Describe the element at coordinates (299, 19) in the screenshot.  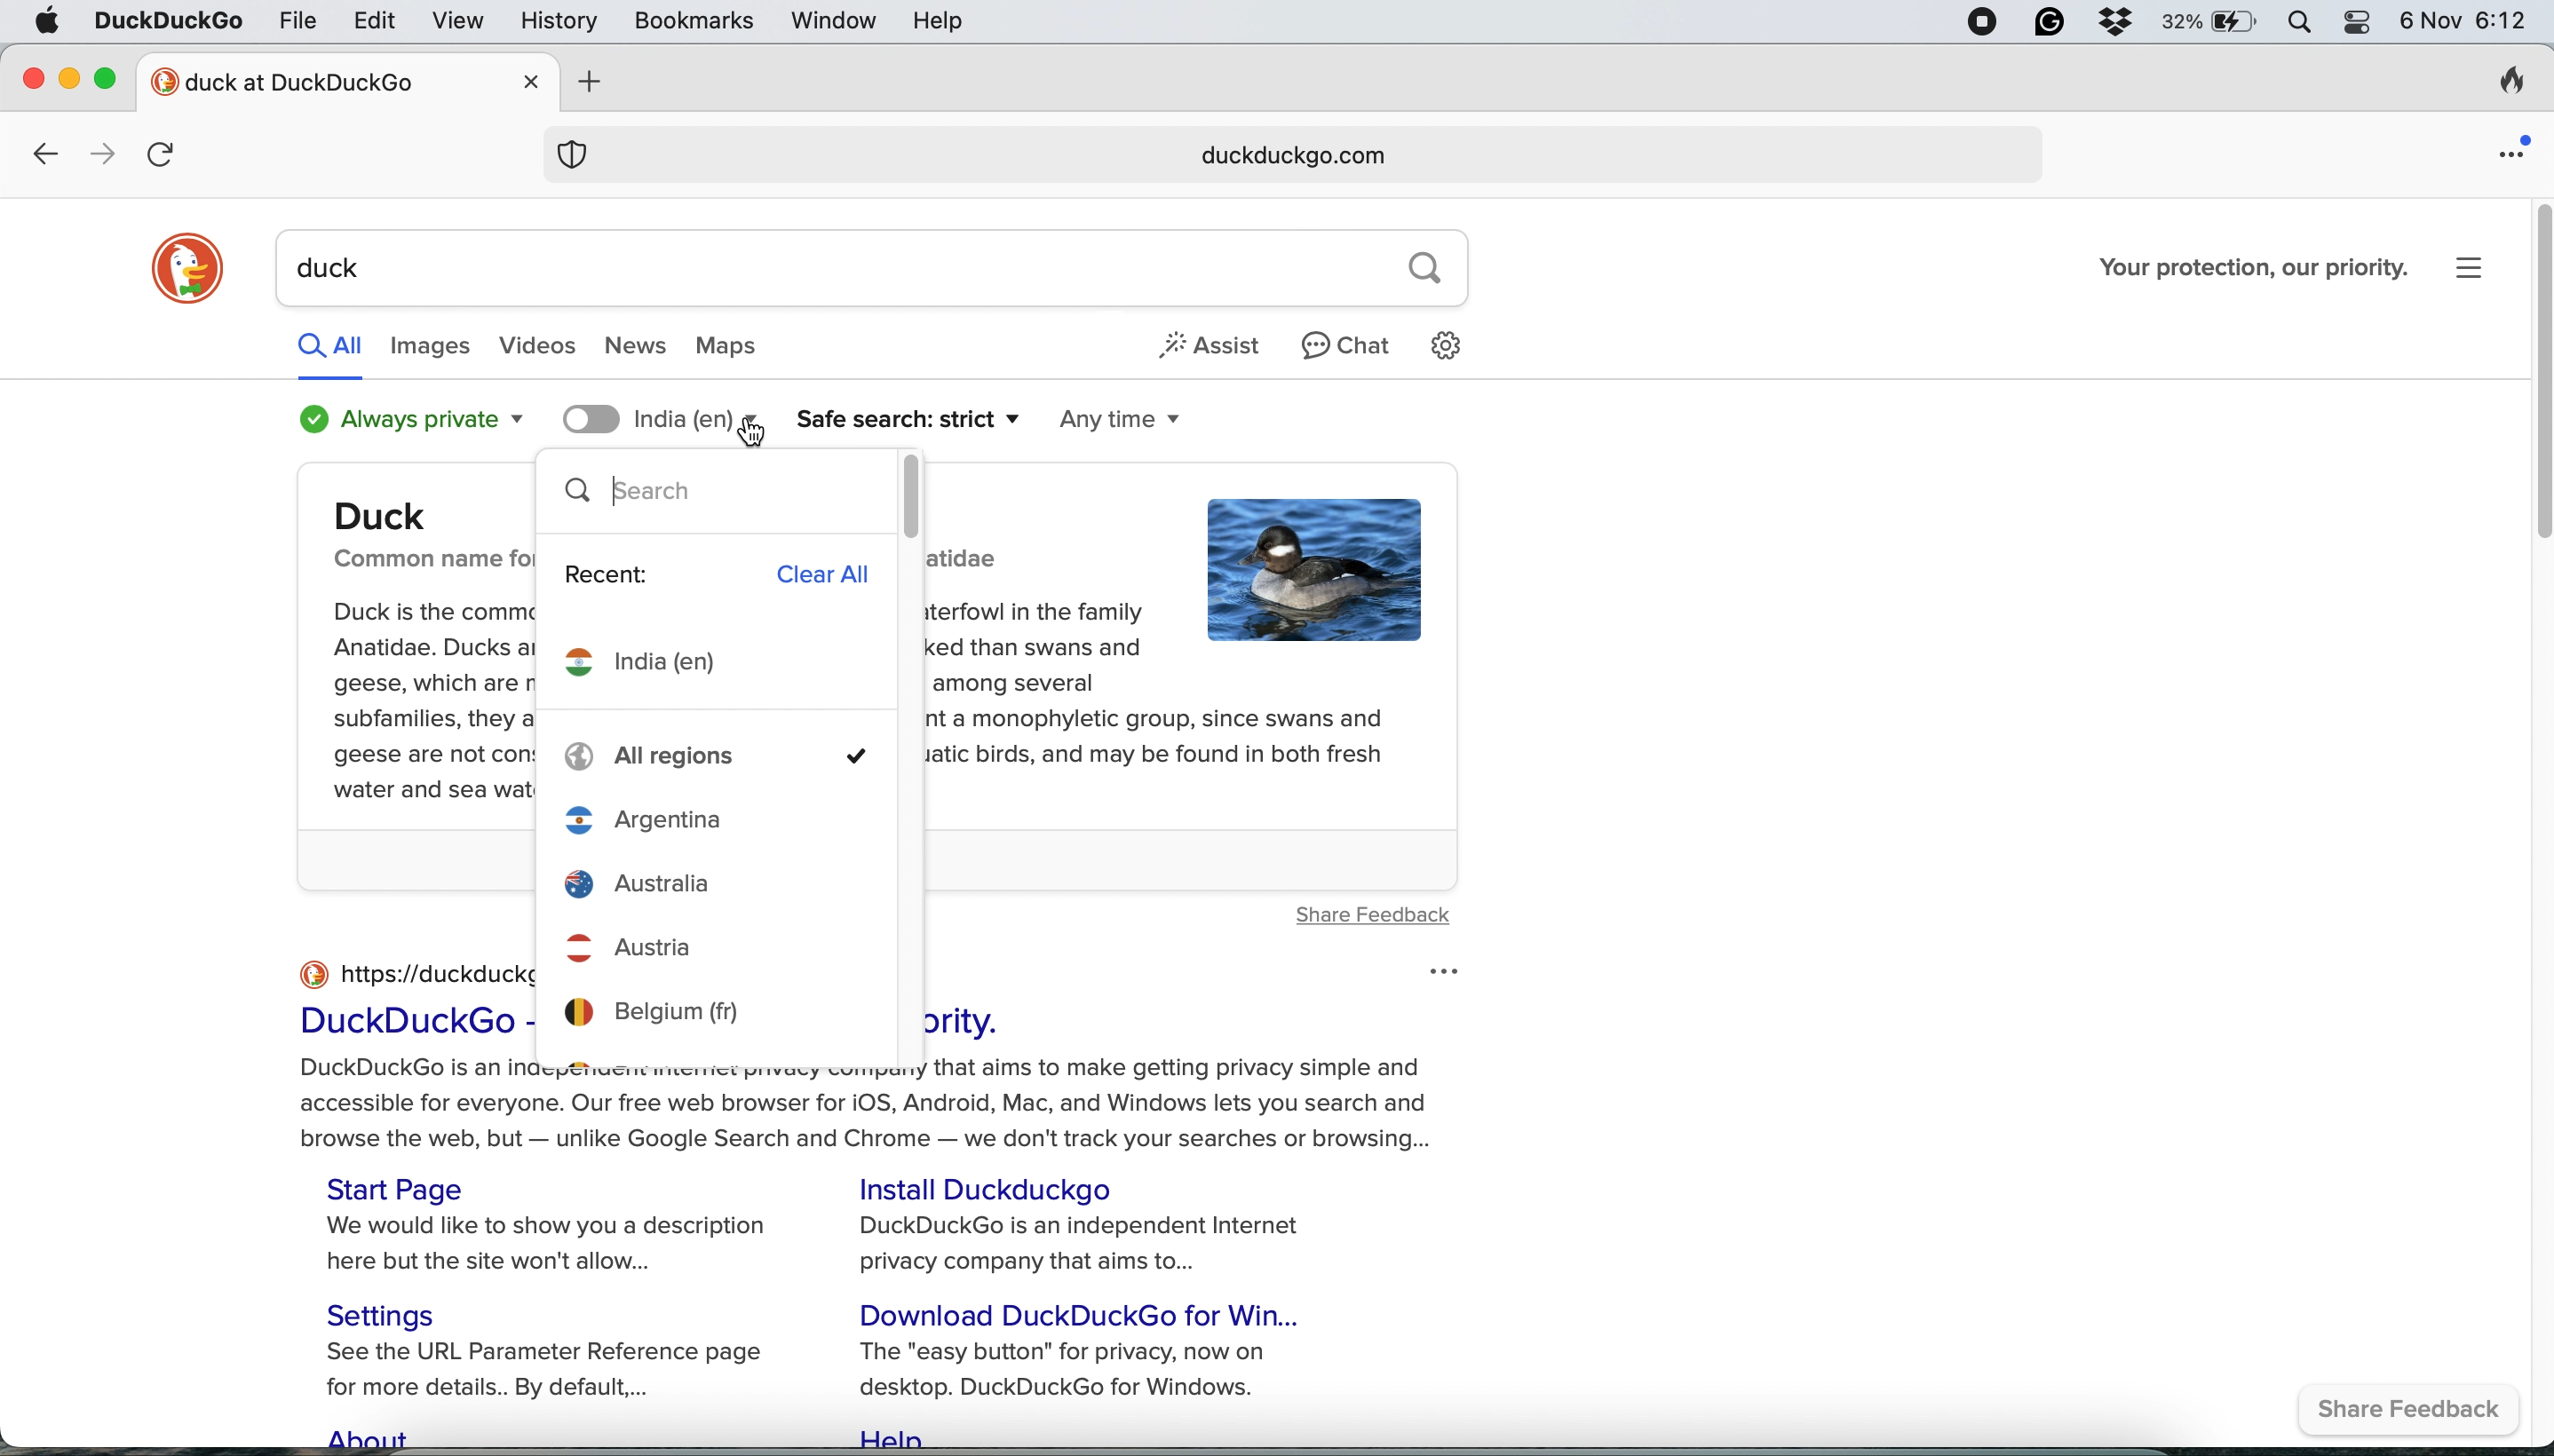
I see `file` at that location.